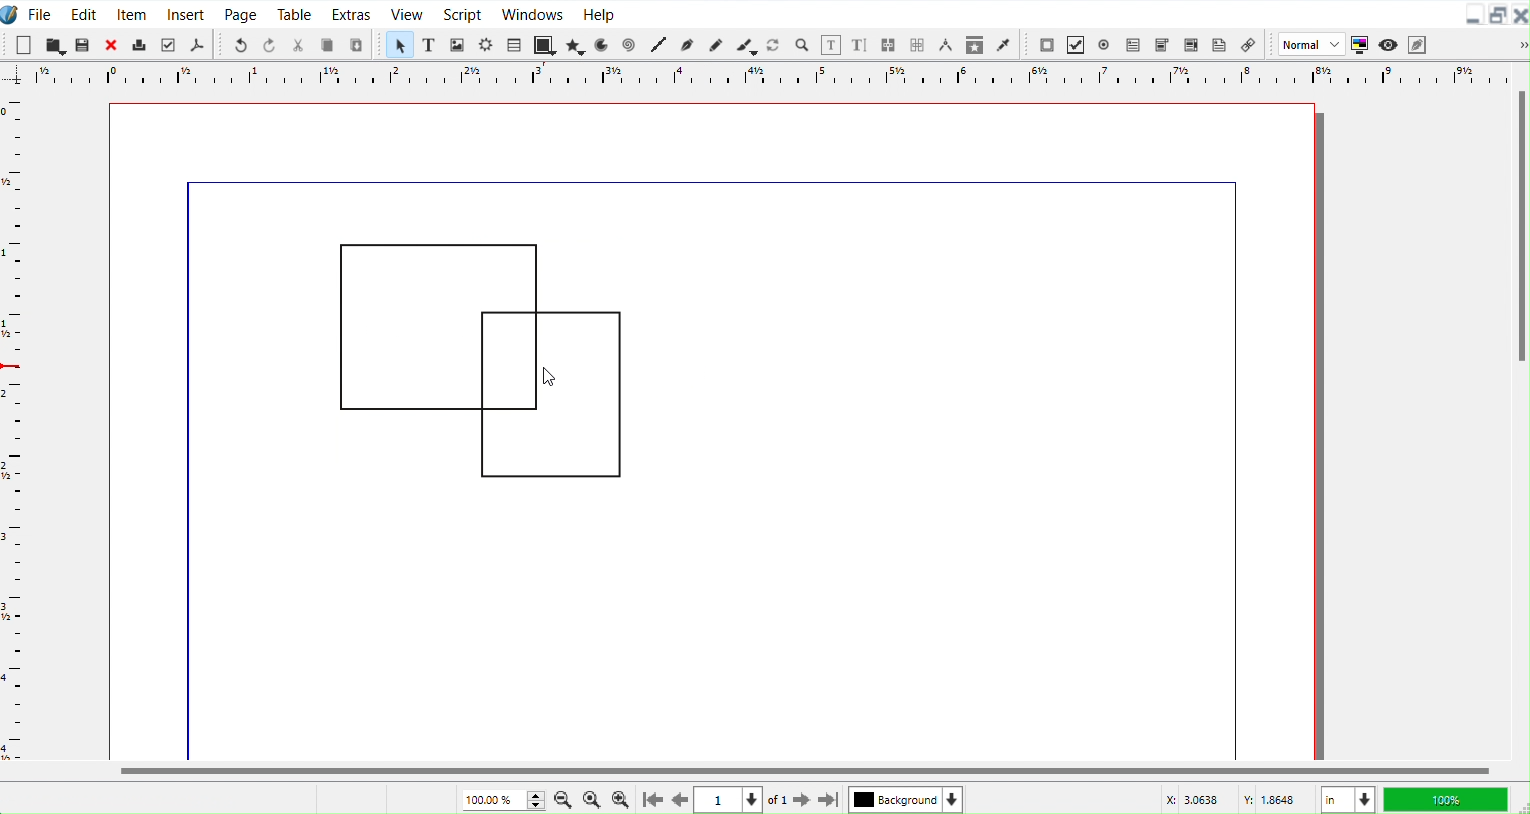 The width and height of the screenshot is (1530, 814). I want to click on Page, so click(239, 13).